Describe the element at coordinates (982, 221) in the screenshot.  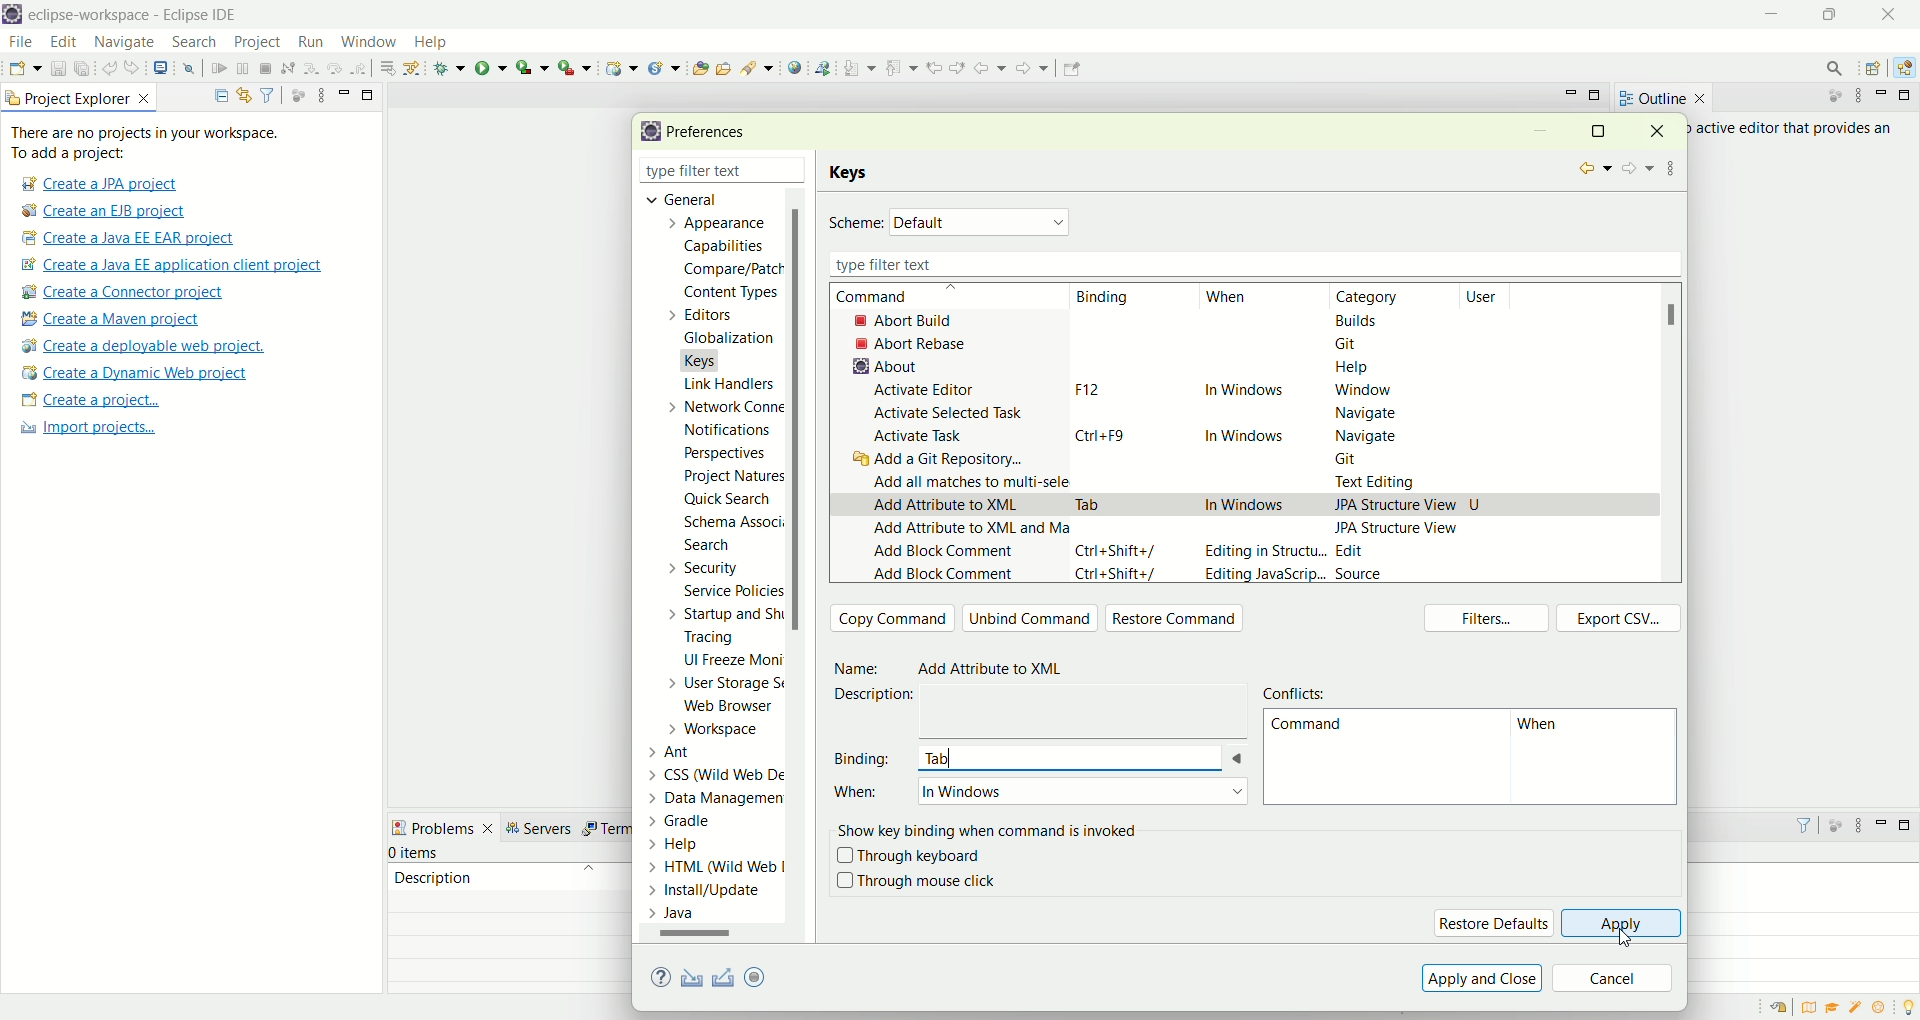
I see `Default` at that location.